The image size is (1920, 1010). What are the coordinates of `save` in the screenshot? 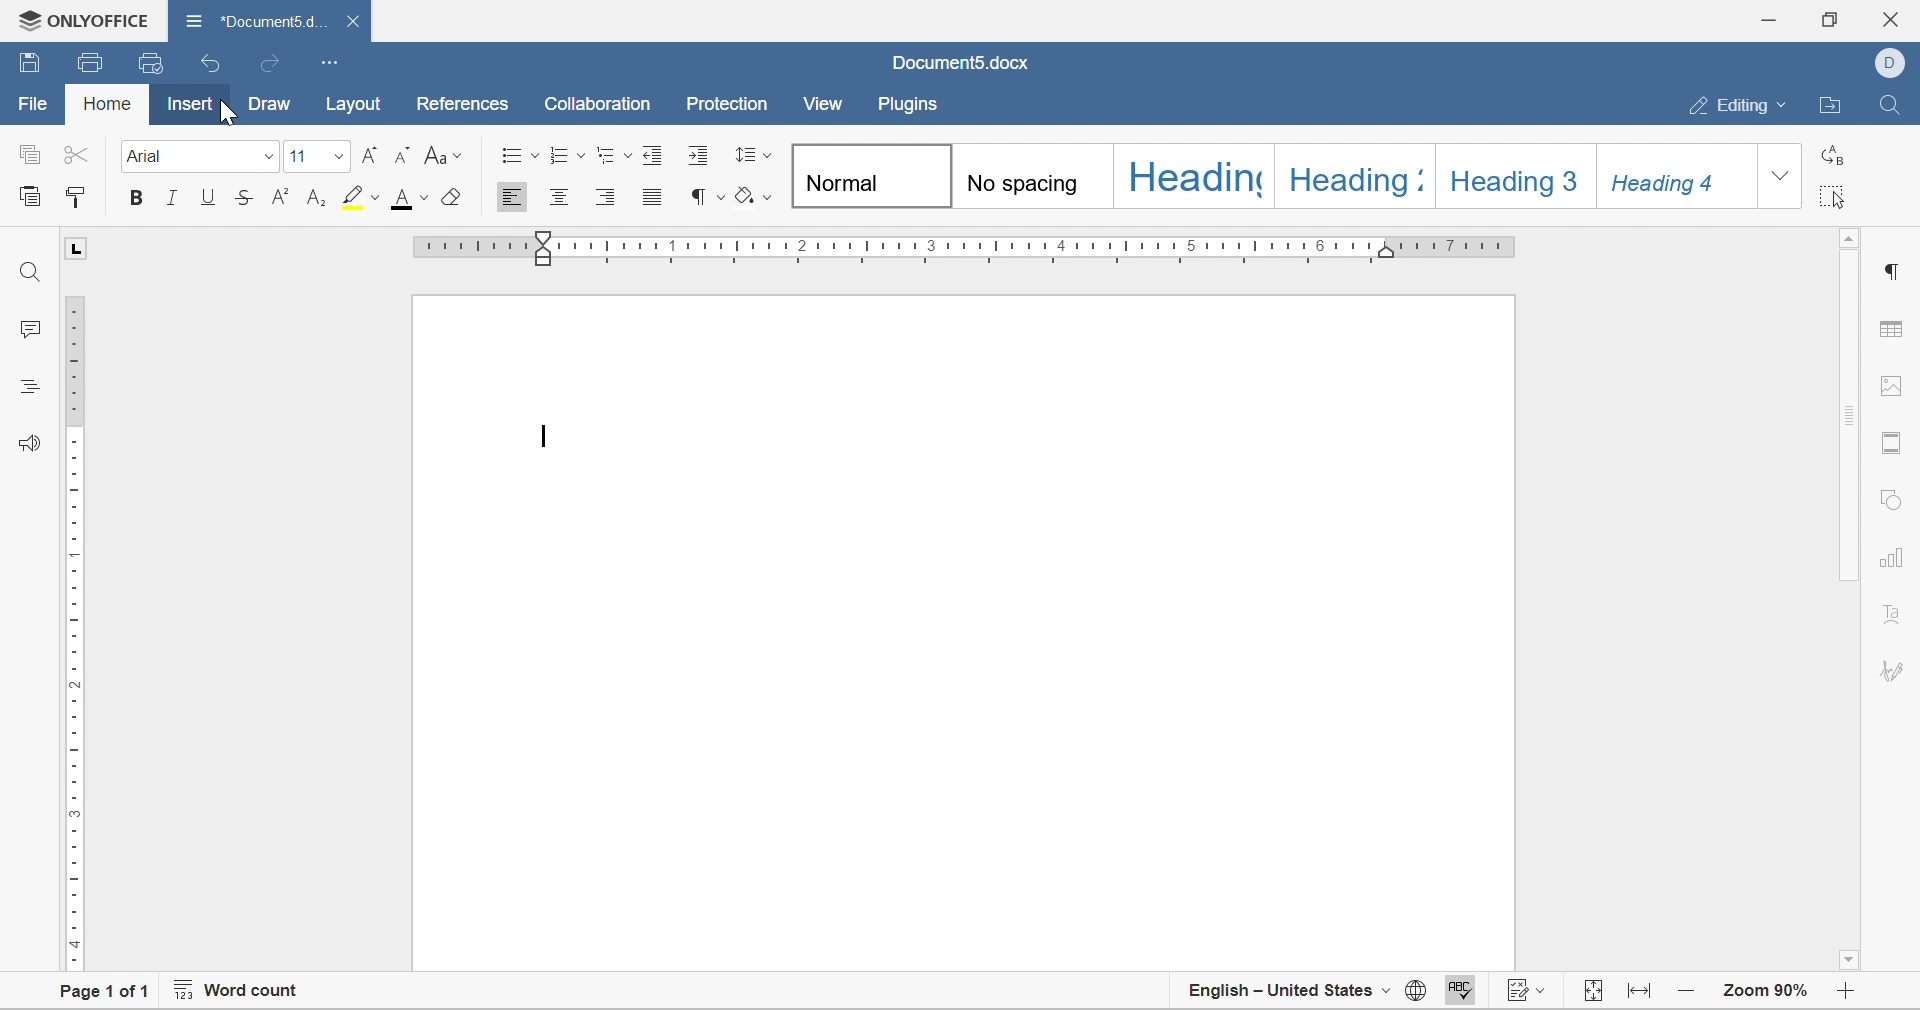 It's located at (92, 62).